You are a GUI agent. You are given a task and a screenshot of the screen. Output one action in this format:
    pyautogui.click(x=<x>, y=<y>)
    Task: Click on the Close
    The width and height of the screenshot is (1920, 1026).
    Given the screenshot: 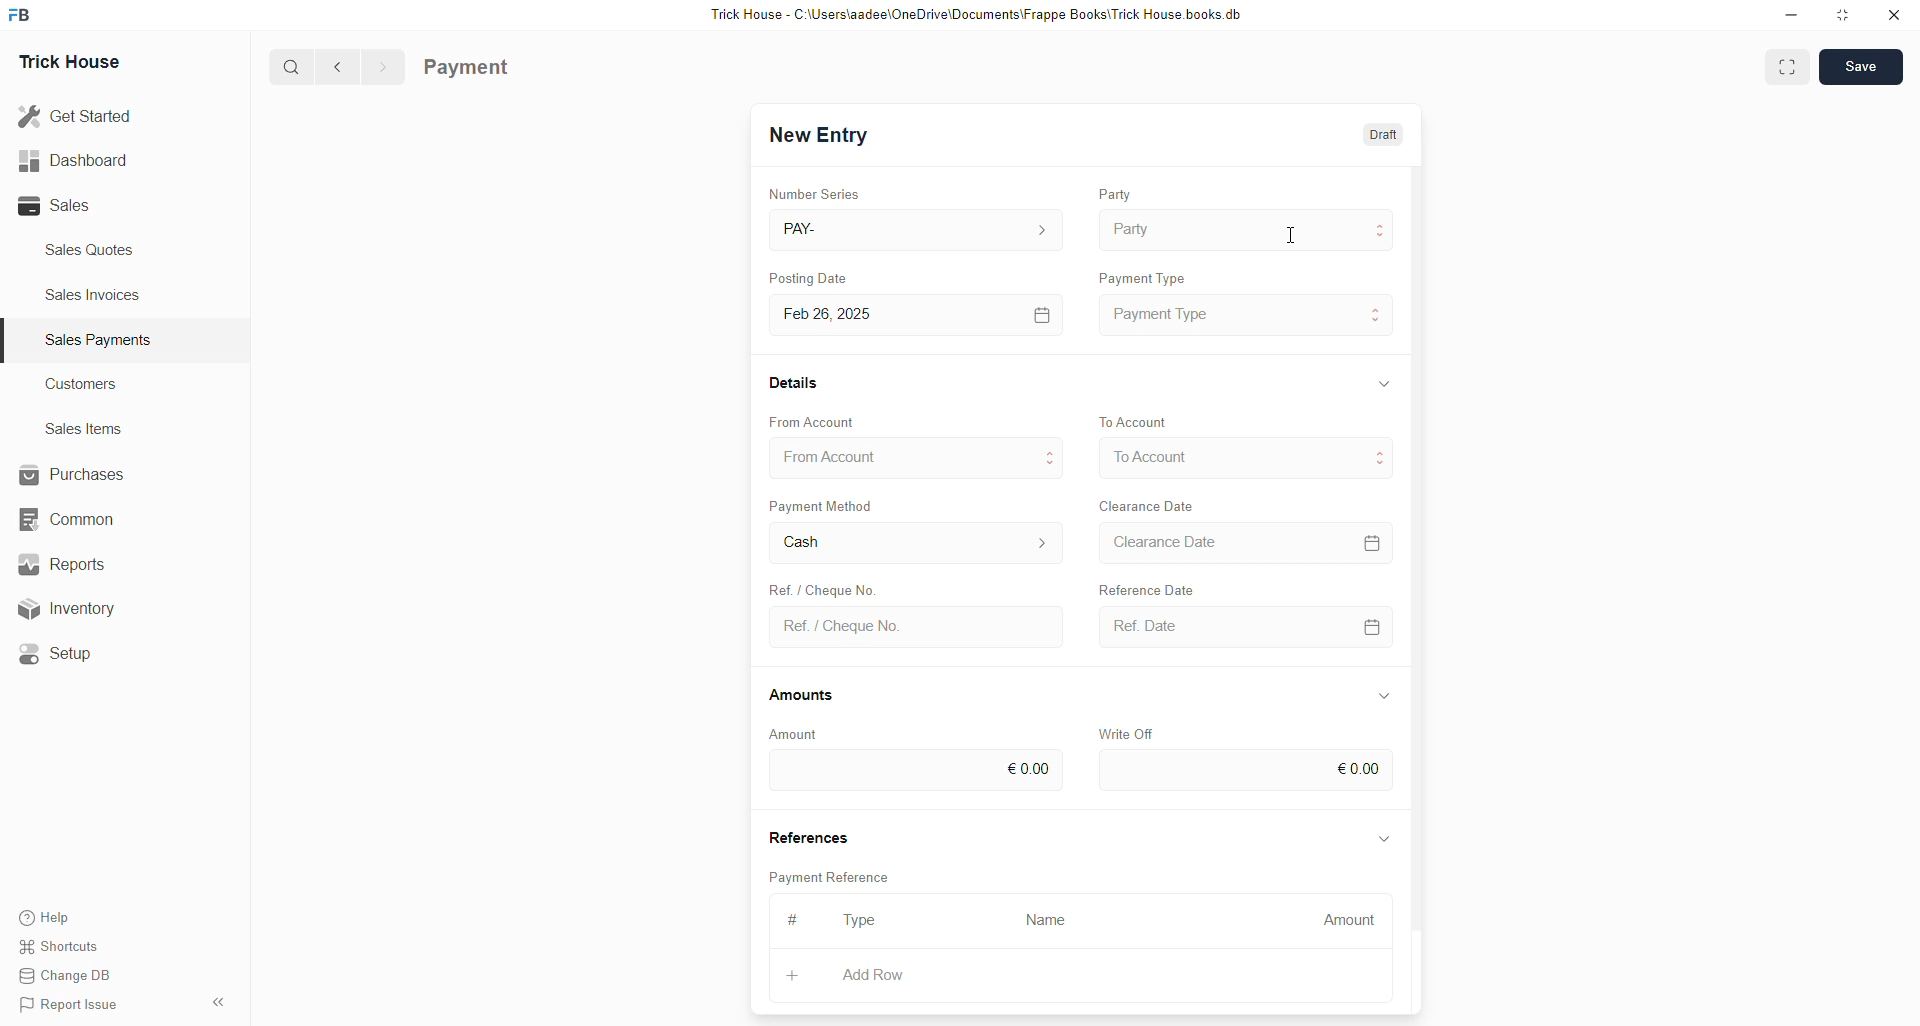 What is the action you would take?
    pyautogui.click(x=1893, y=16)
    